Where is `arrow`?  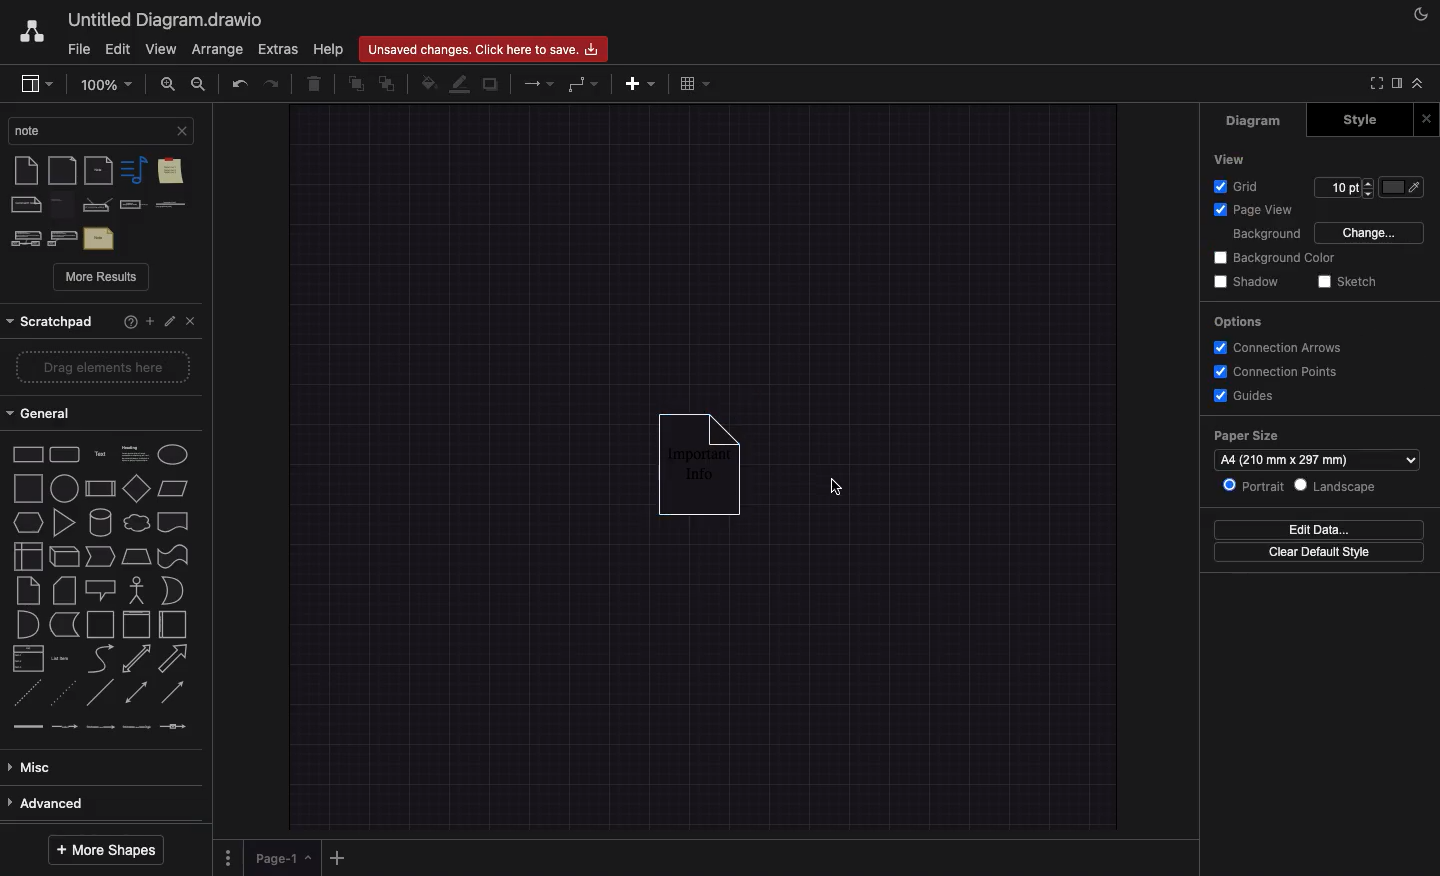
arrow is located at coordinates (174, 658).